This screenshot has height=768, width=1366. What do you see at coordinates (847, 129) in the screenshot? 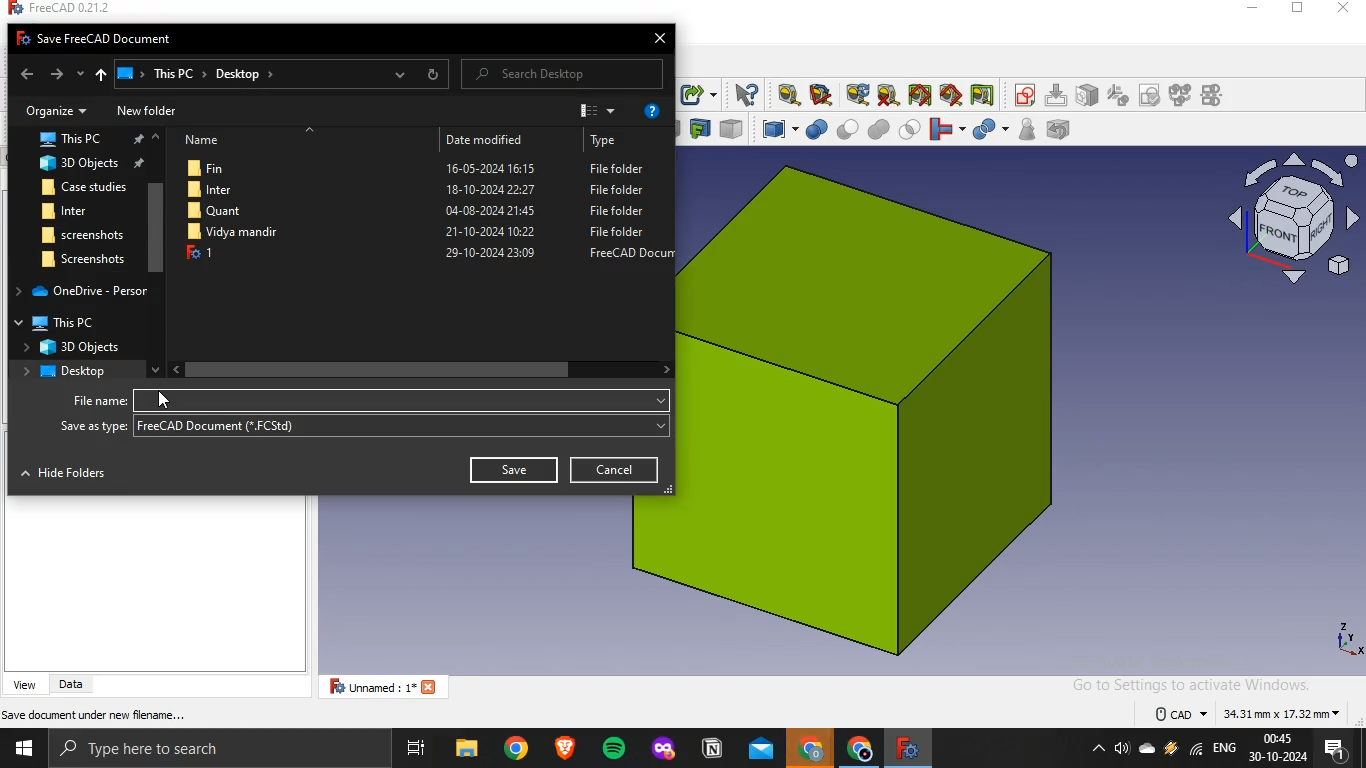
I see `cut` at bounding box center [847, 129].